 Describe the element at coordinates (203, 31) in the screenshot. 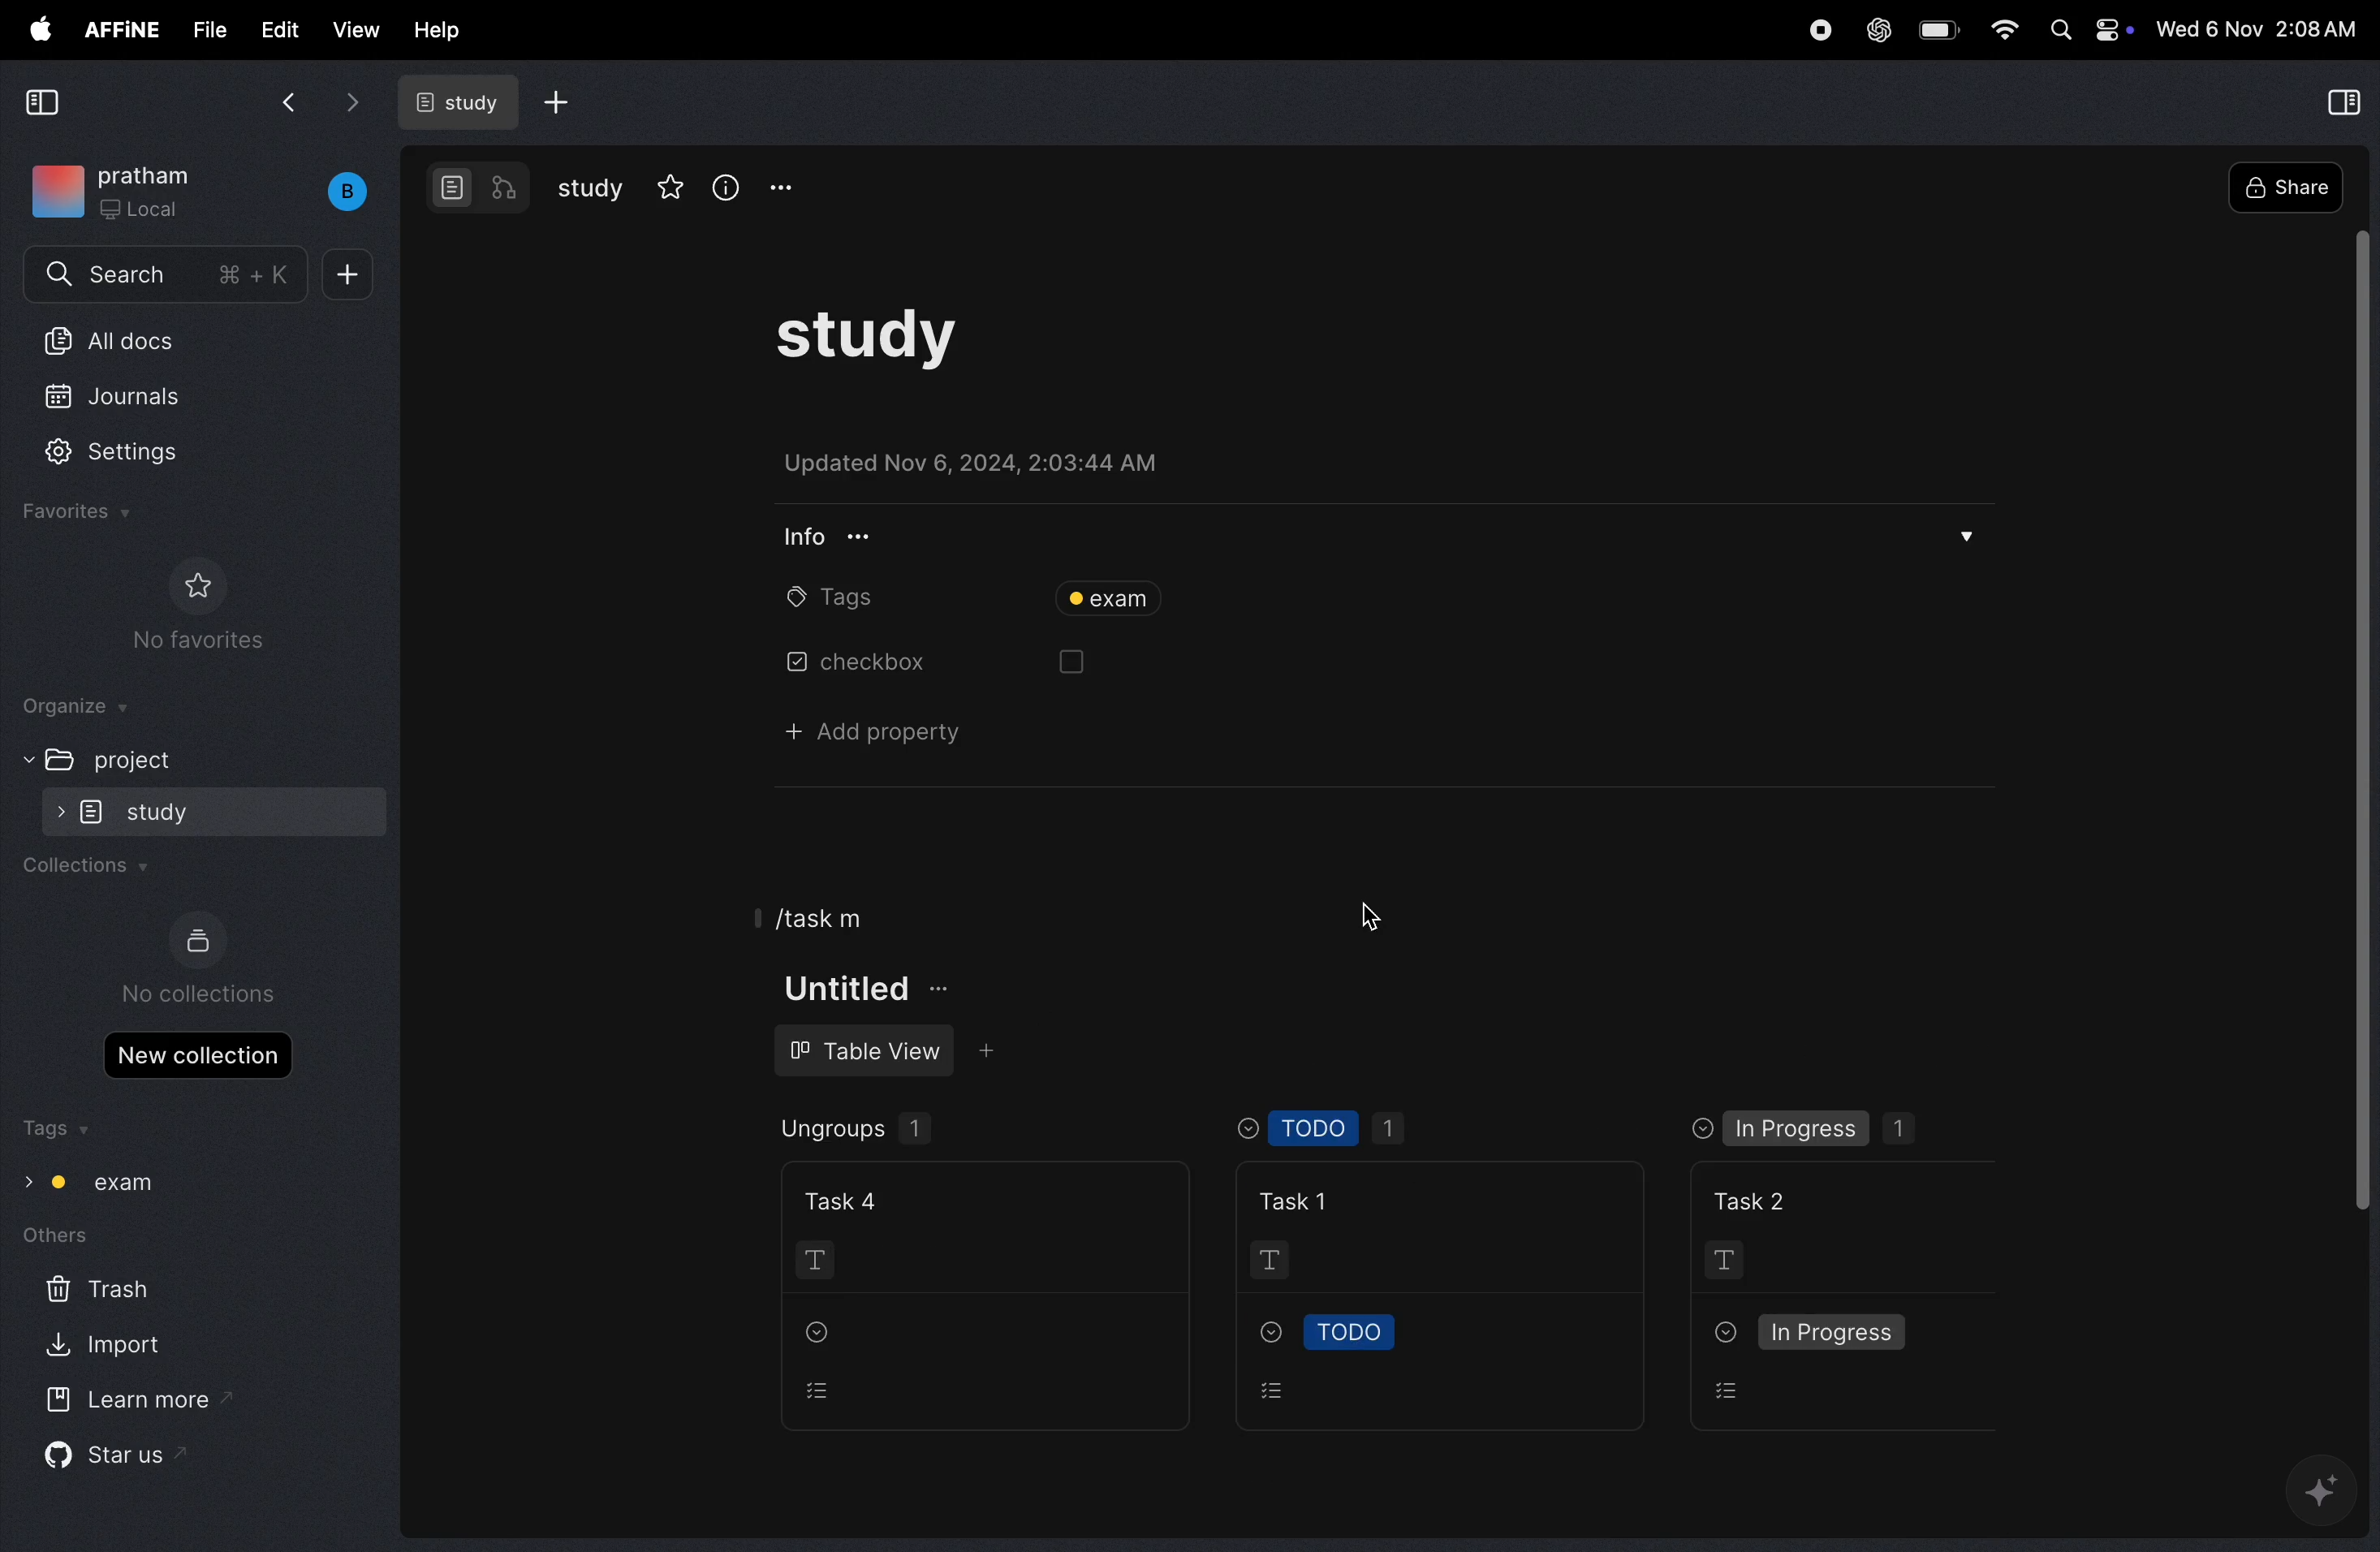

I see `file` at that location.